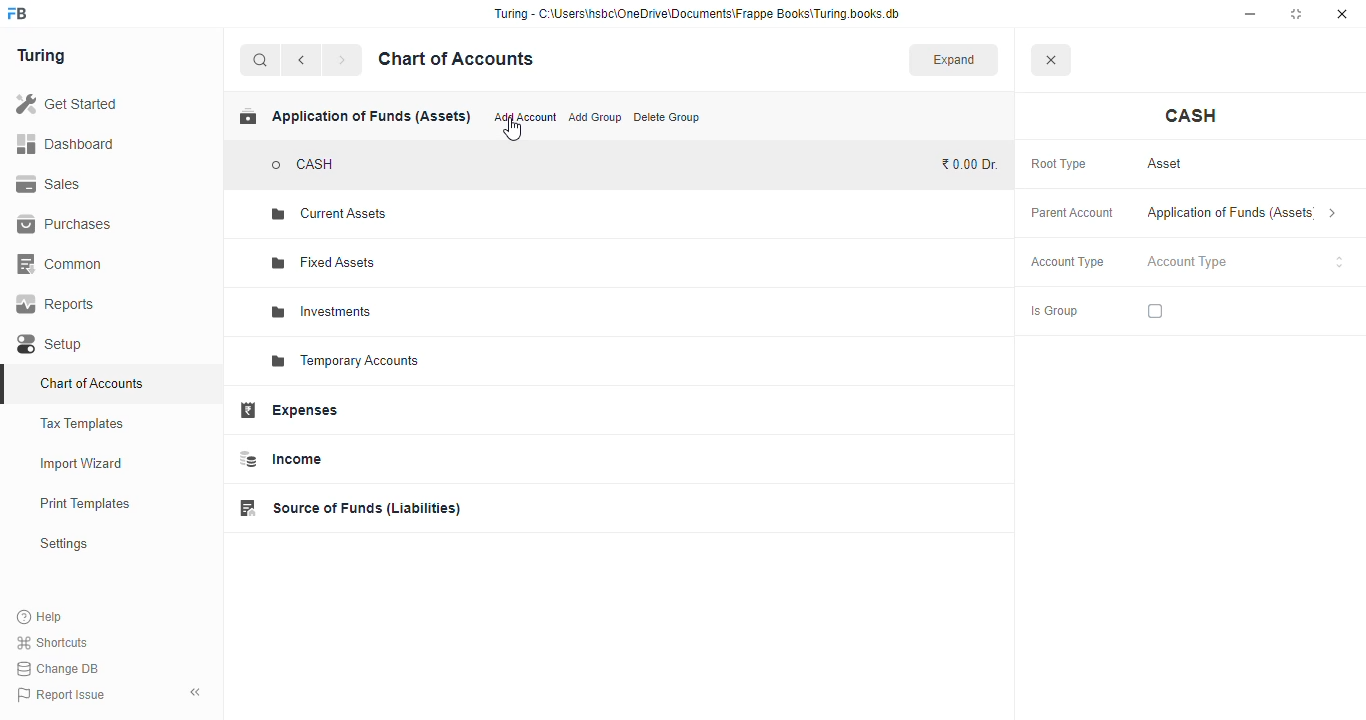  What do you see at coordinates (61, 264) in the screenshot?
I see `common` at bounding box center [61, 264].